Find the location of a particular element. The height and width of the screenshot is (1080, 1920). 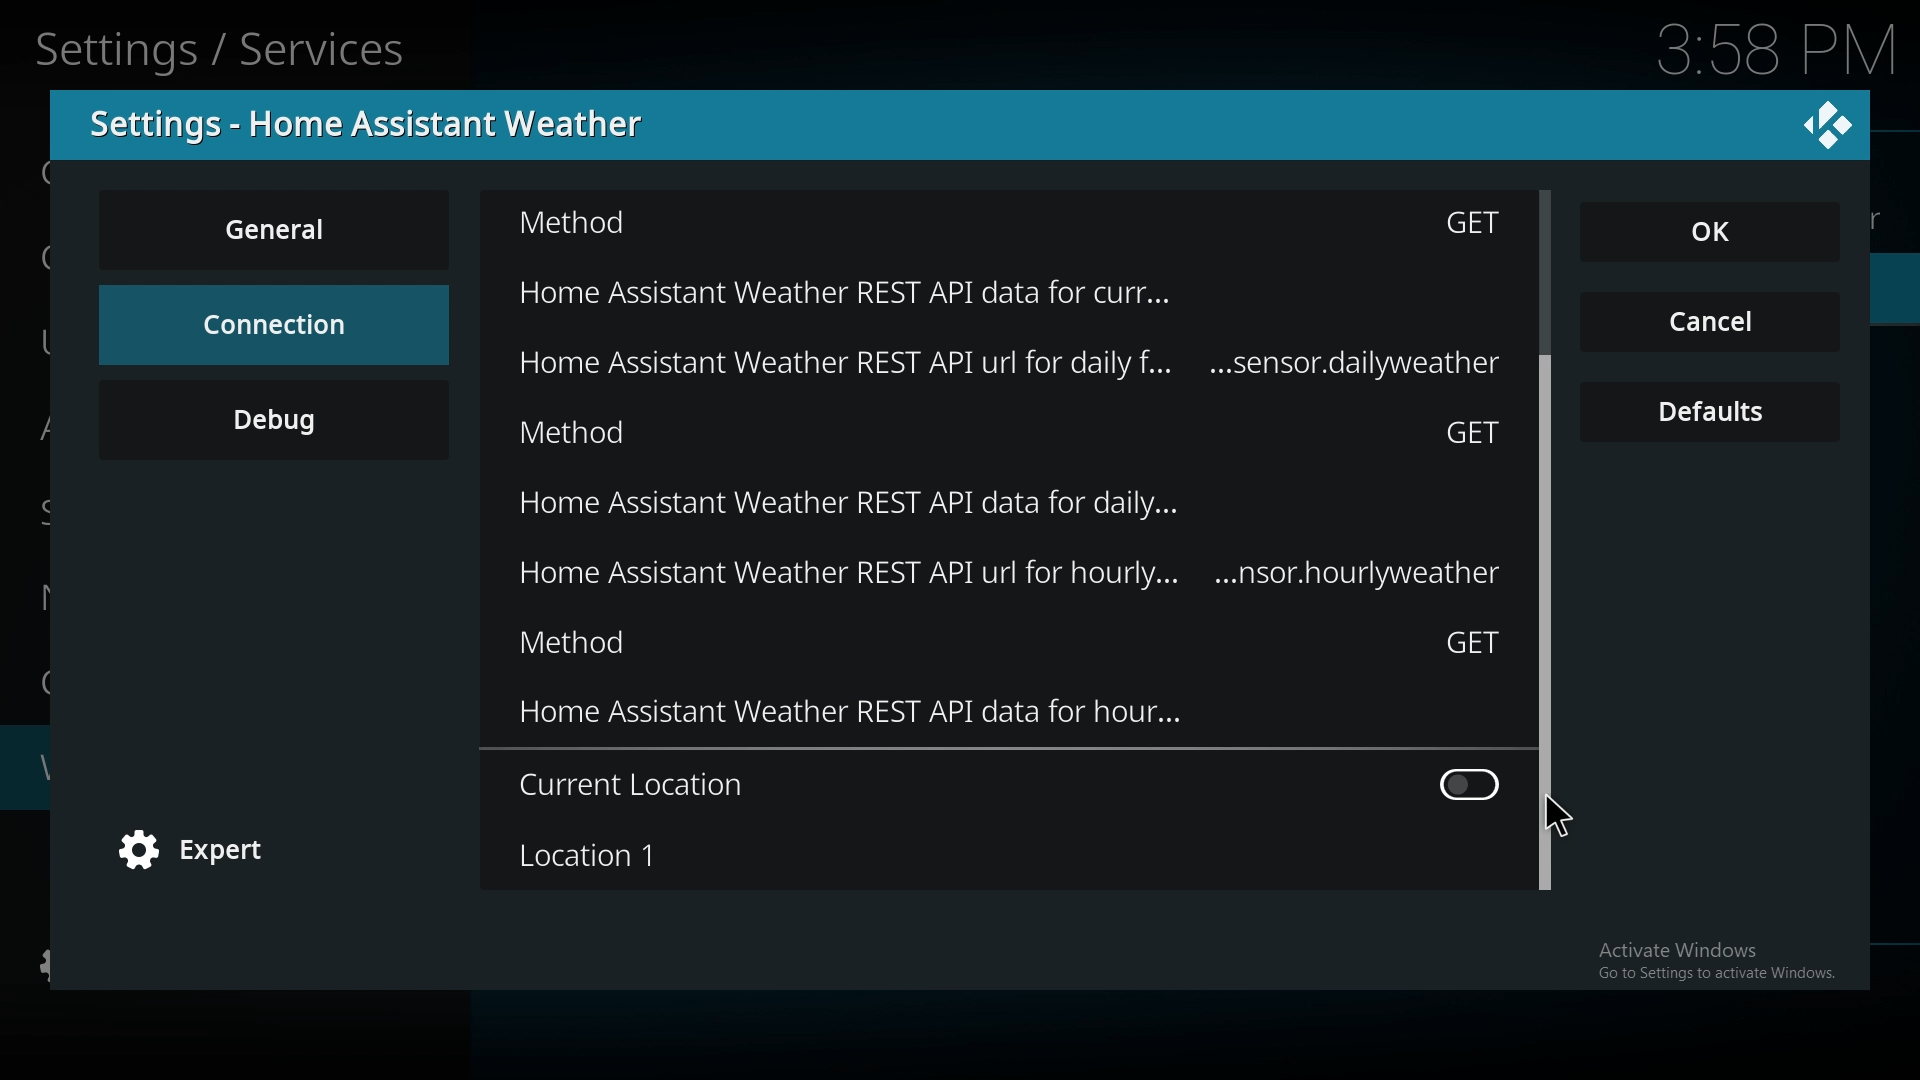

Home assistant weather rest API data for hour is located at coordinates (1011, 721).